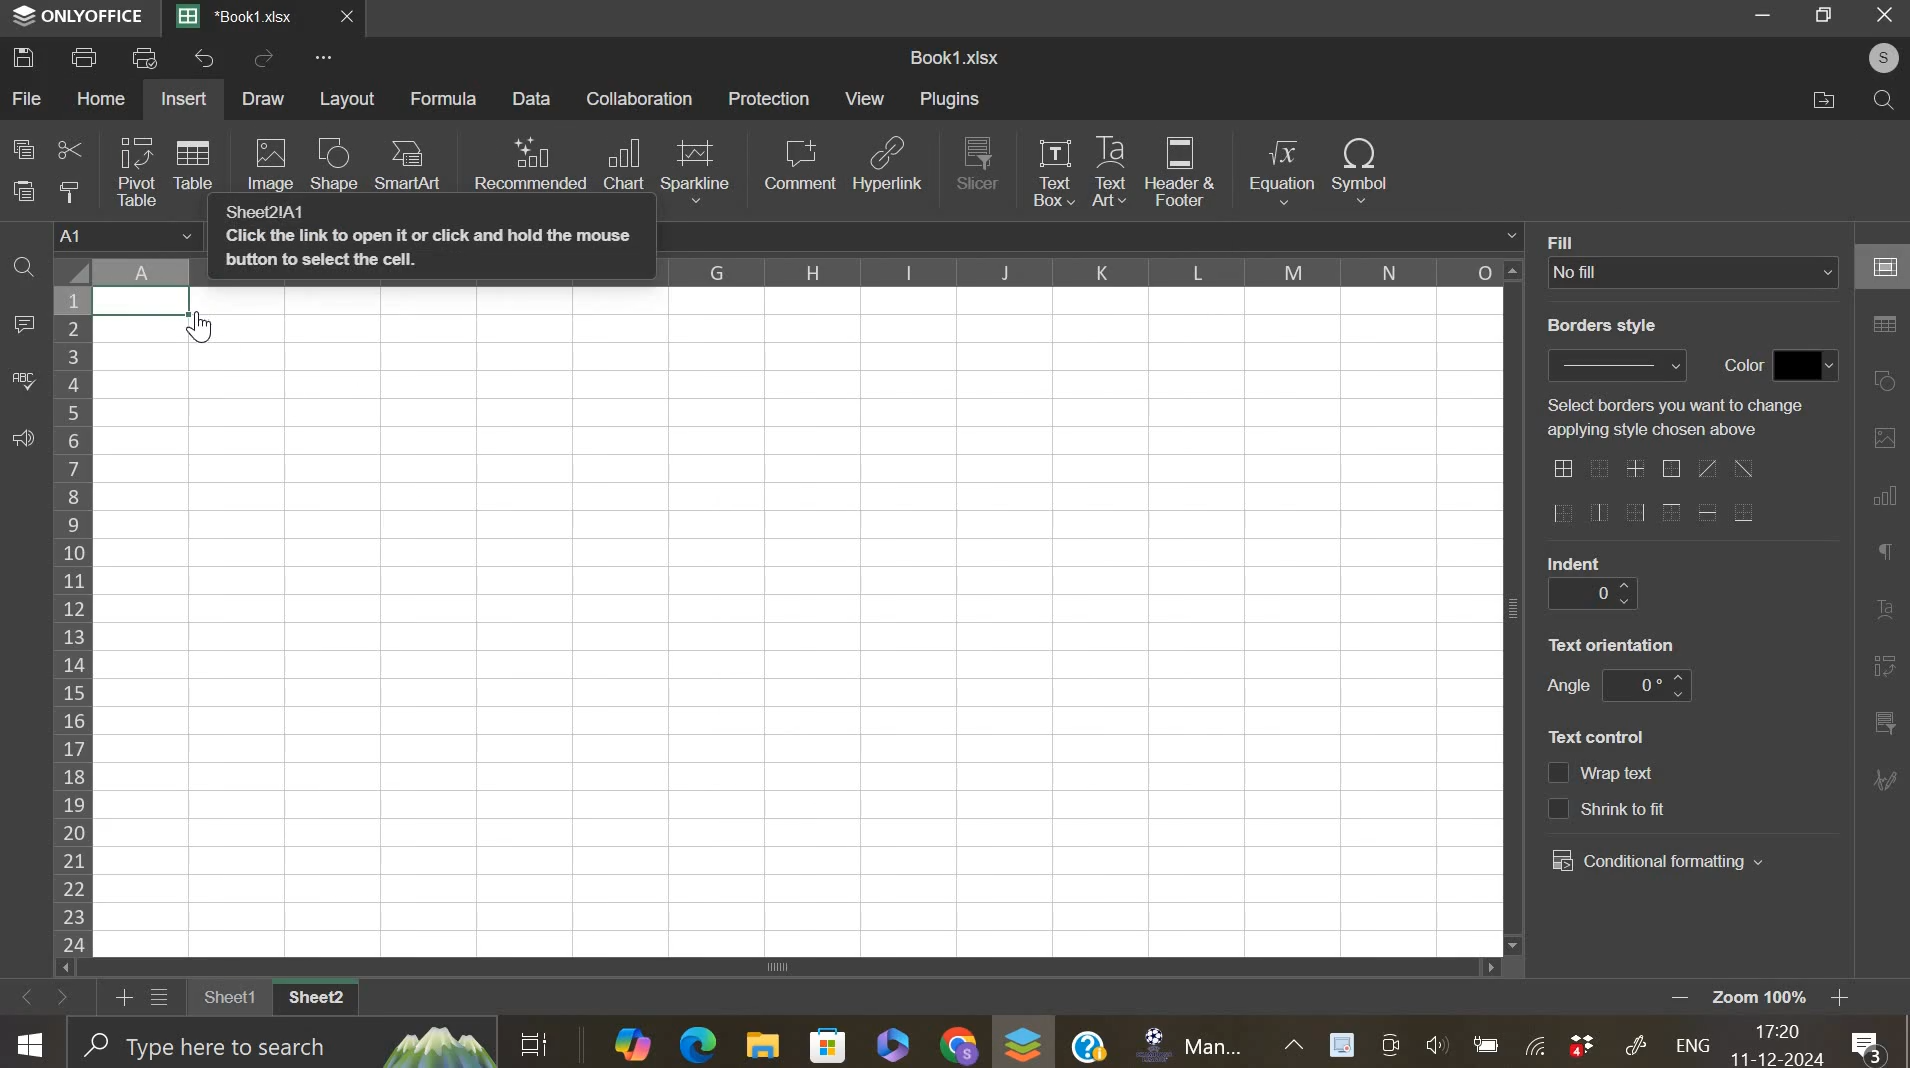  What do you see at coordinates (23, 381) in the screenshot?
I see `spelling` at bounding box center [23, 381].